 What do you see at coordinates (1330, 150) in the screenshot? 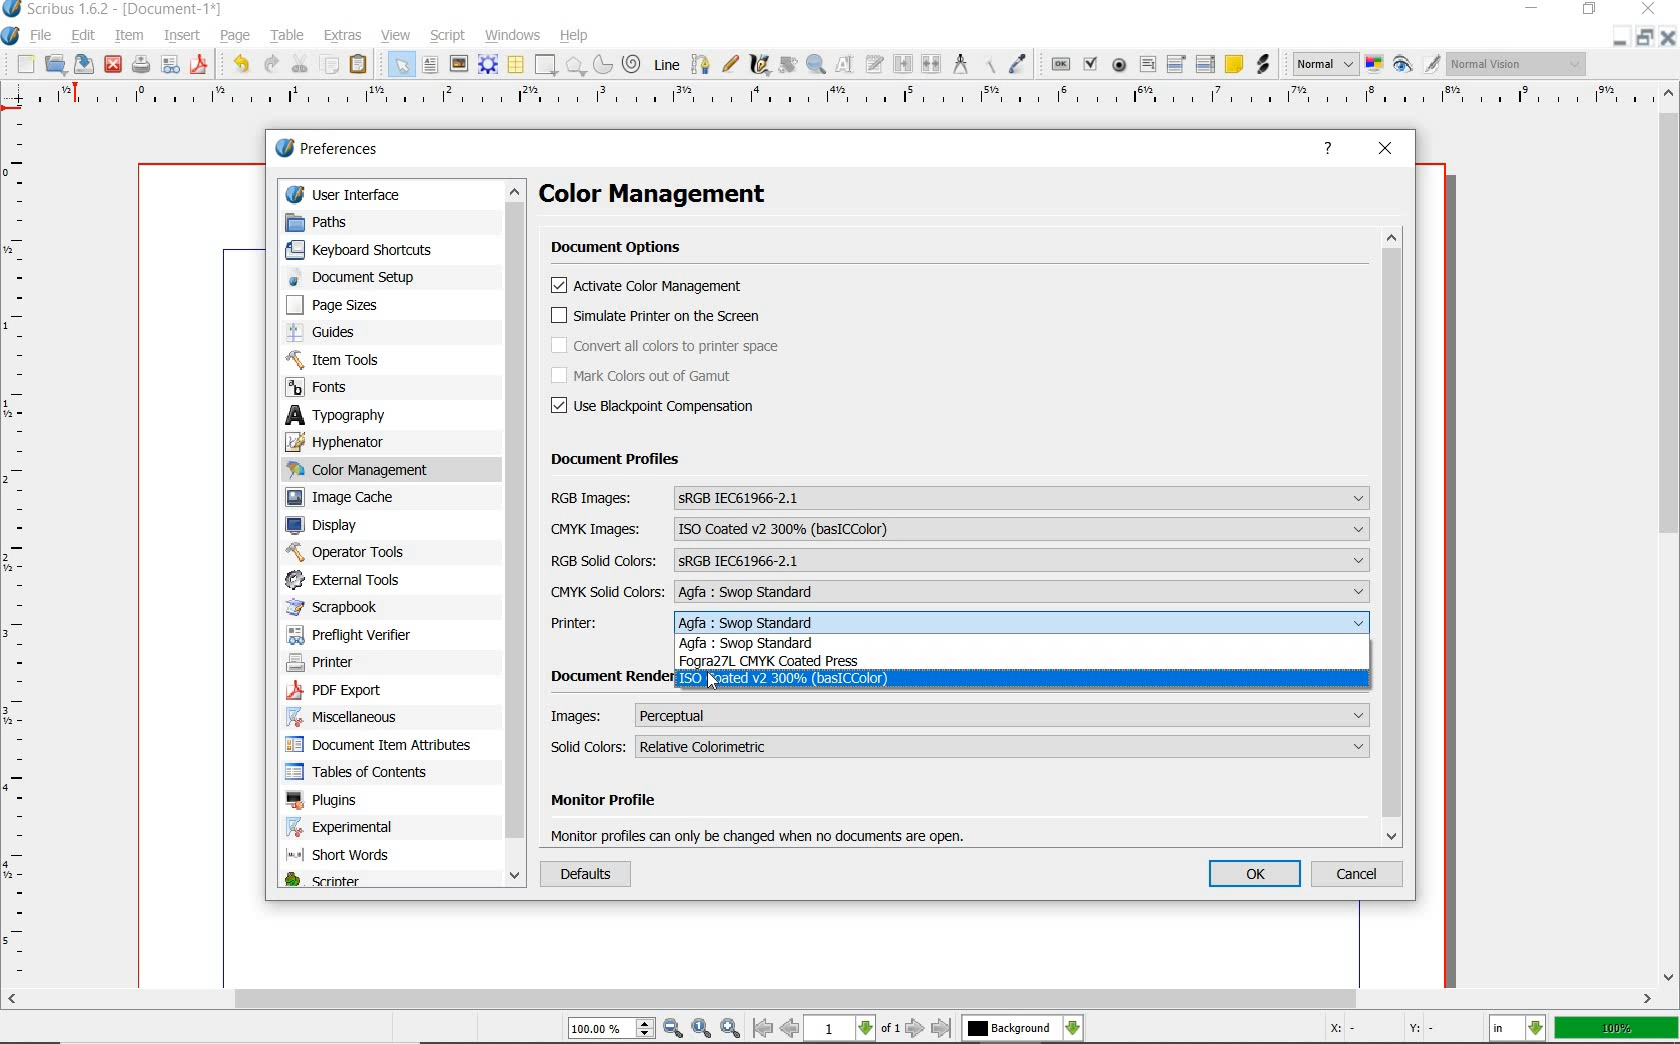
I see `HELP` at bounding box center [1330, 150].